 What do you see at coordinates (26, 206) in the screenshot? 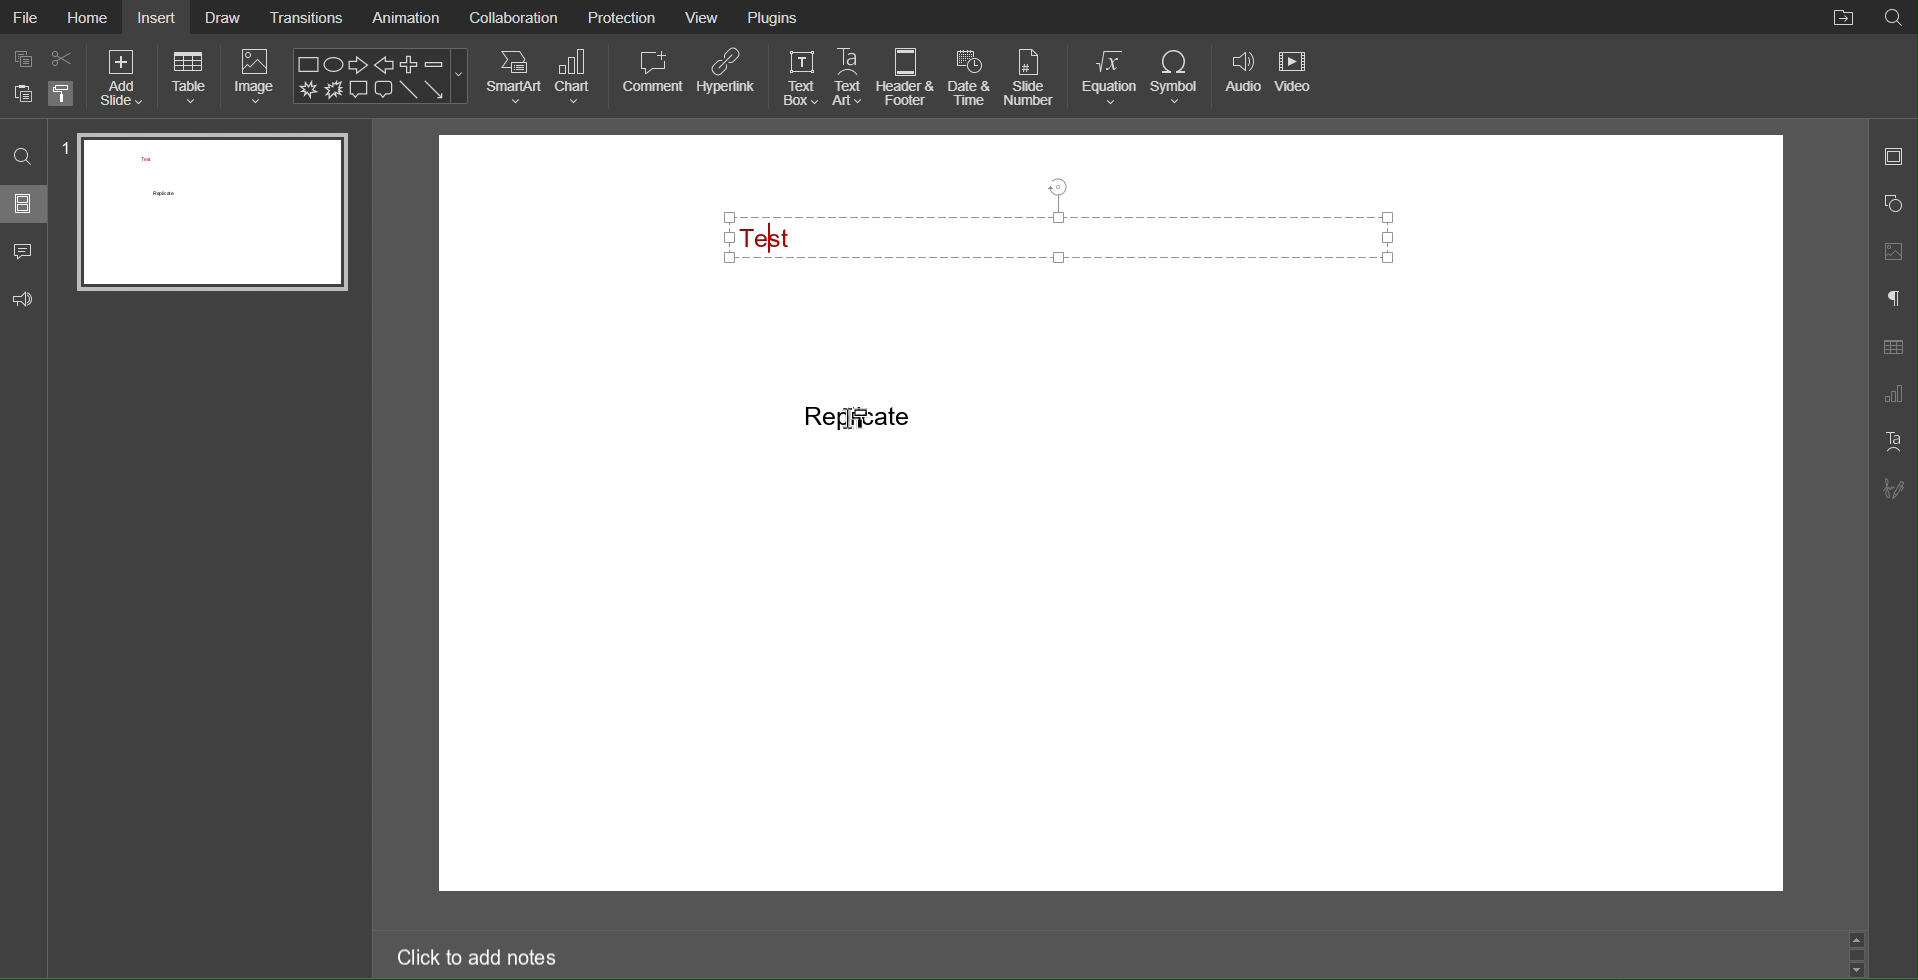
I see `Slides` at bounding box center [26, 206].